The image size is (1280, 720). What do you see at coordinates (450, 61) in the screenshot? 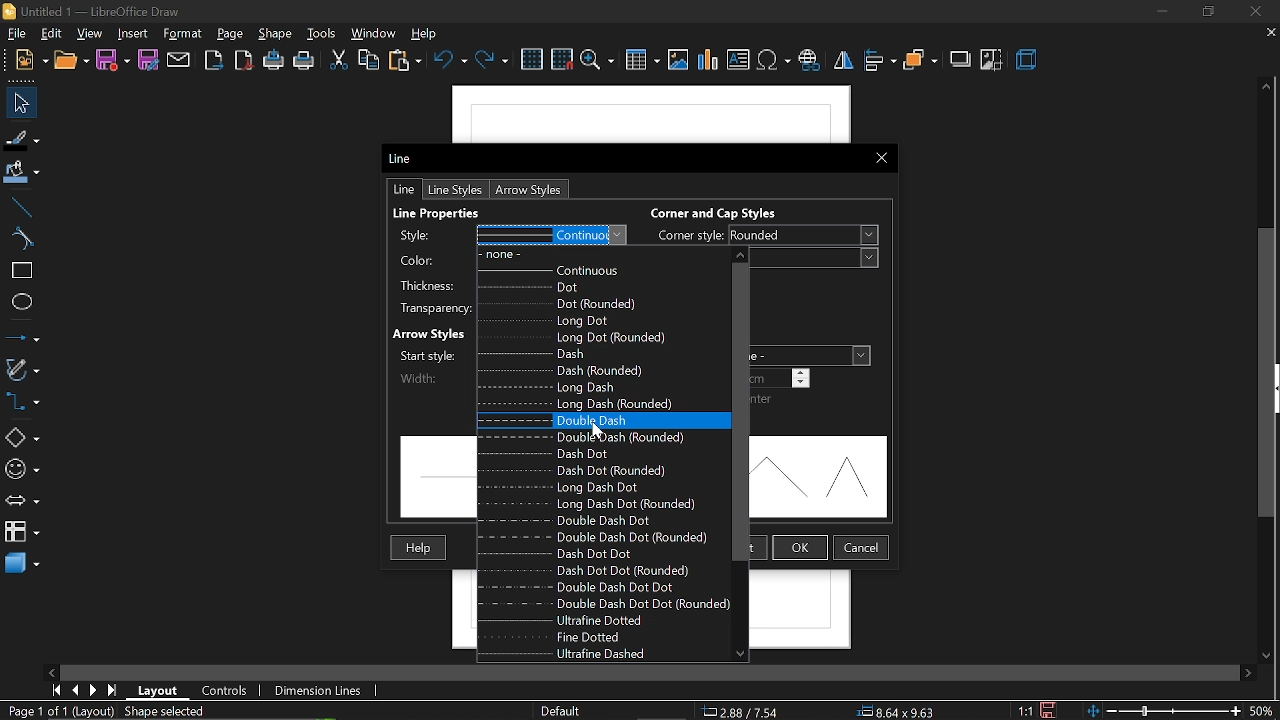
I see `undo` at bounding box center [450, 61].